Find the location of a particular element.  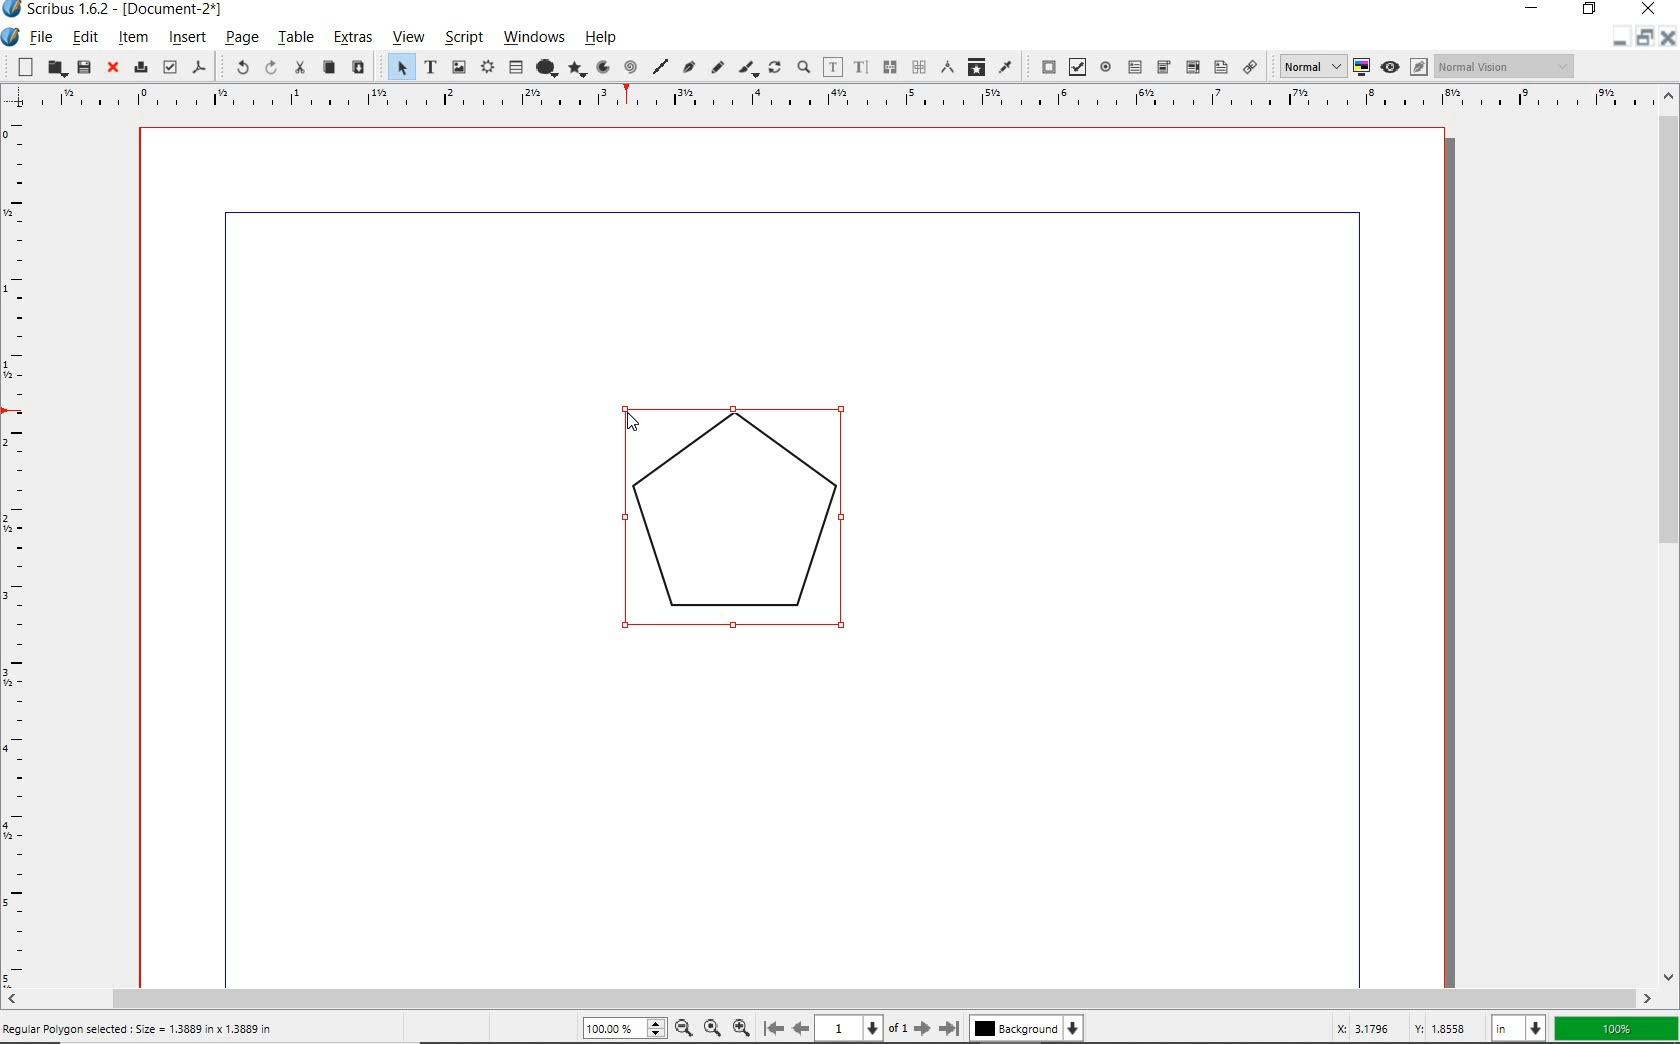

unlink text frames is located at coordinates (918, 66).